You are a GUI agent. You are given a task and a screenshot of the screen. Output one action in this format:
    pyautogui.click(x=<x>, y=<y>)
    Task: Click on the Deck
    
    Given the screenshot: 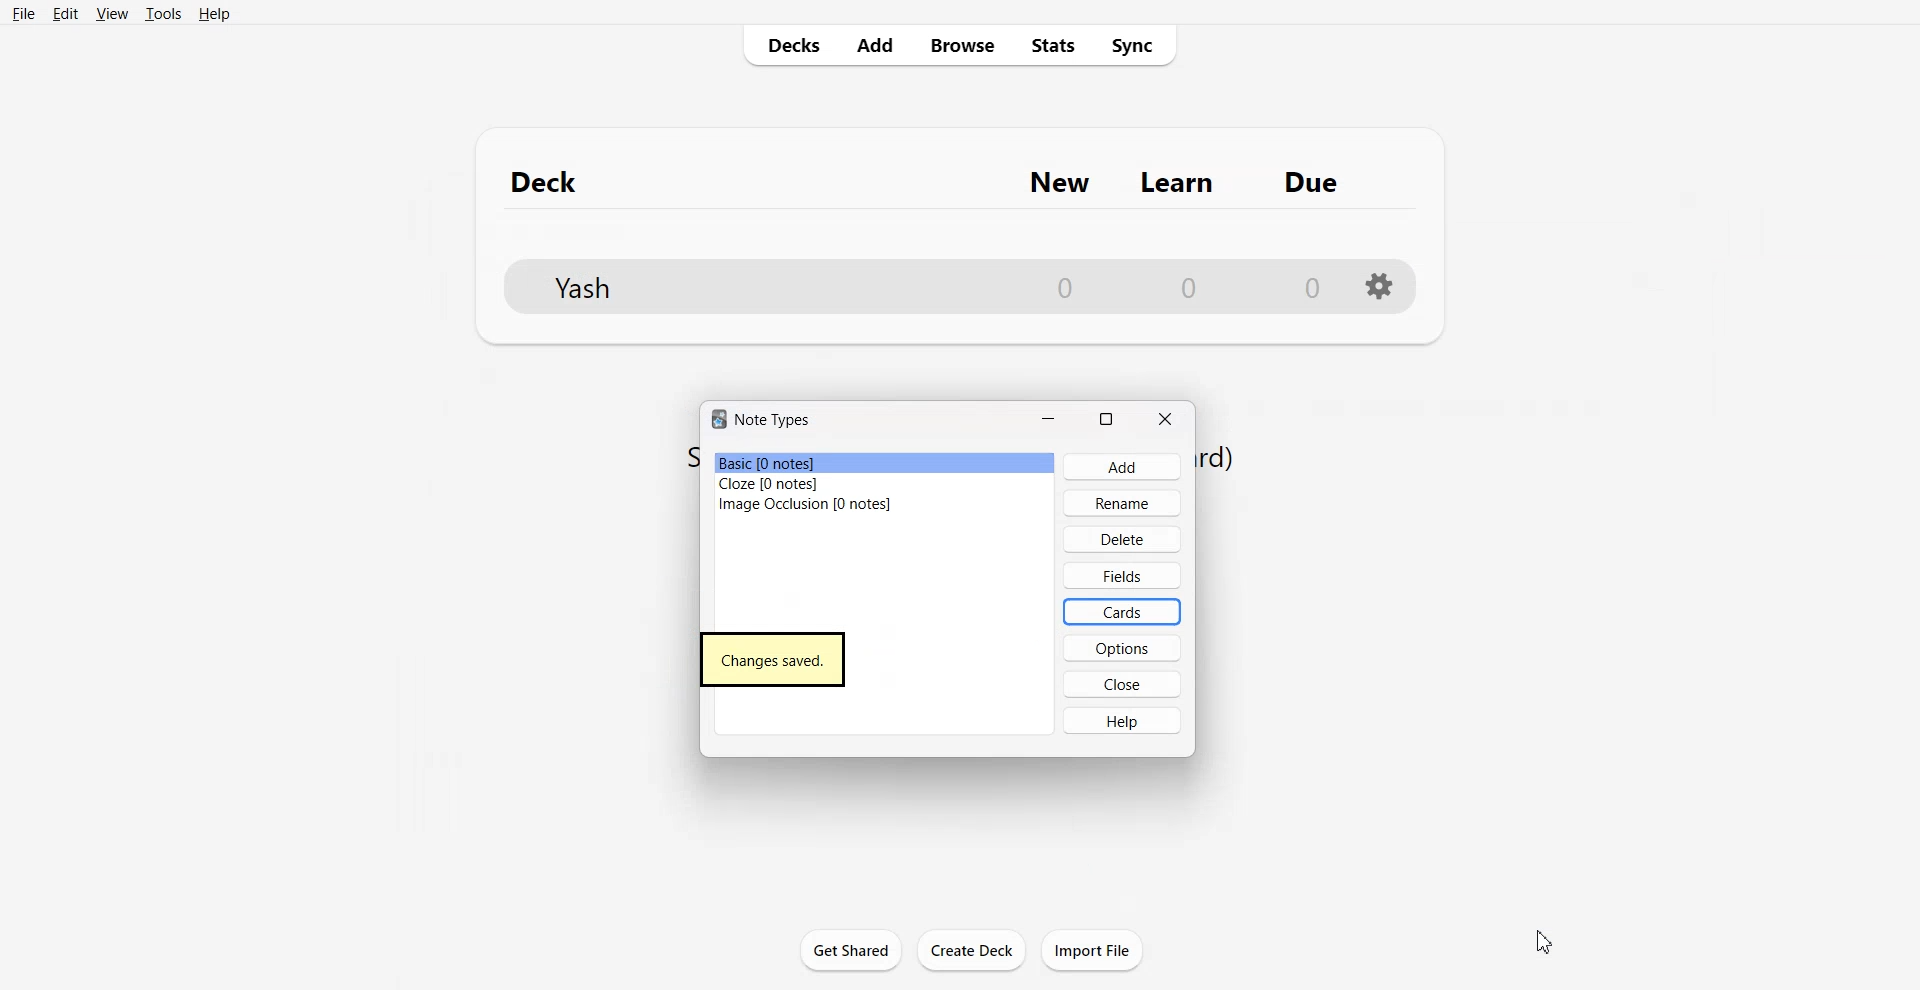 What is the action you would take?
    pyautogui.click(x=554, y=181)
    